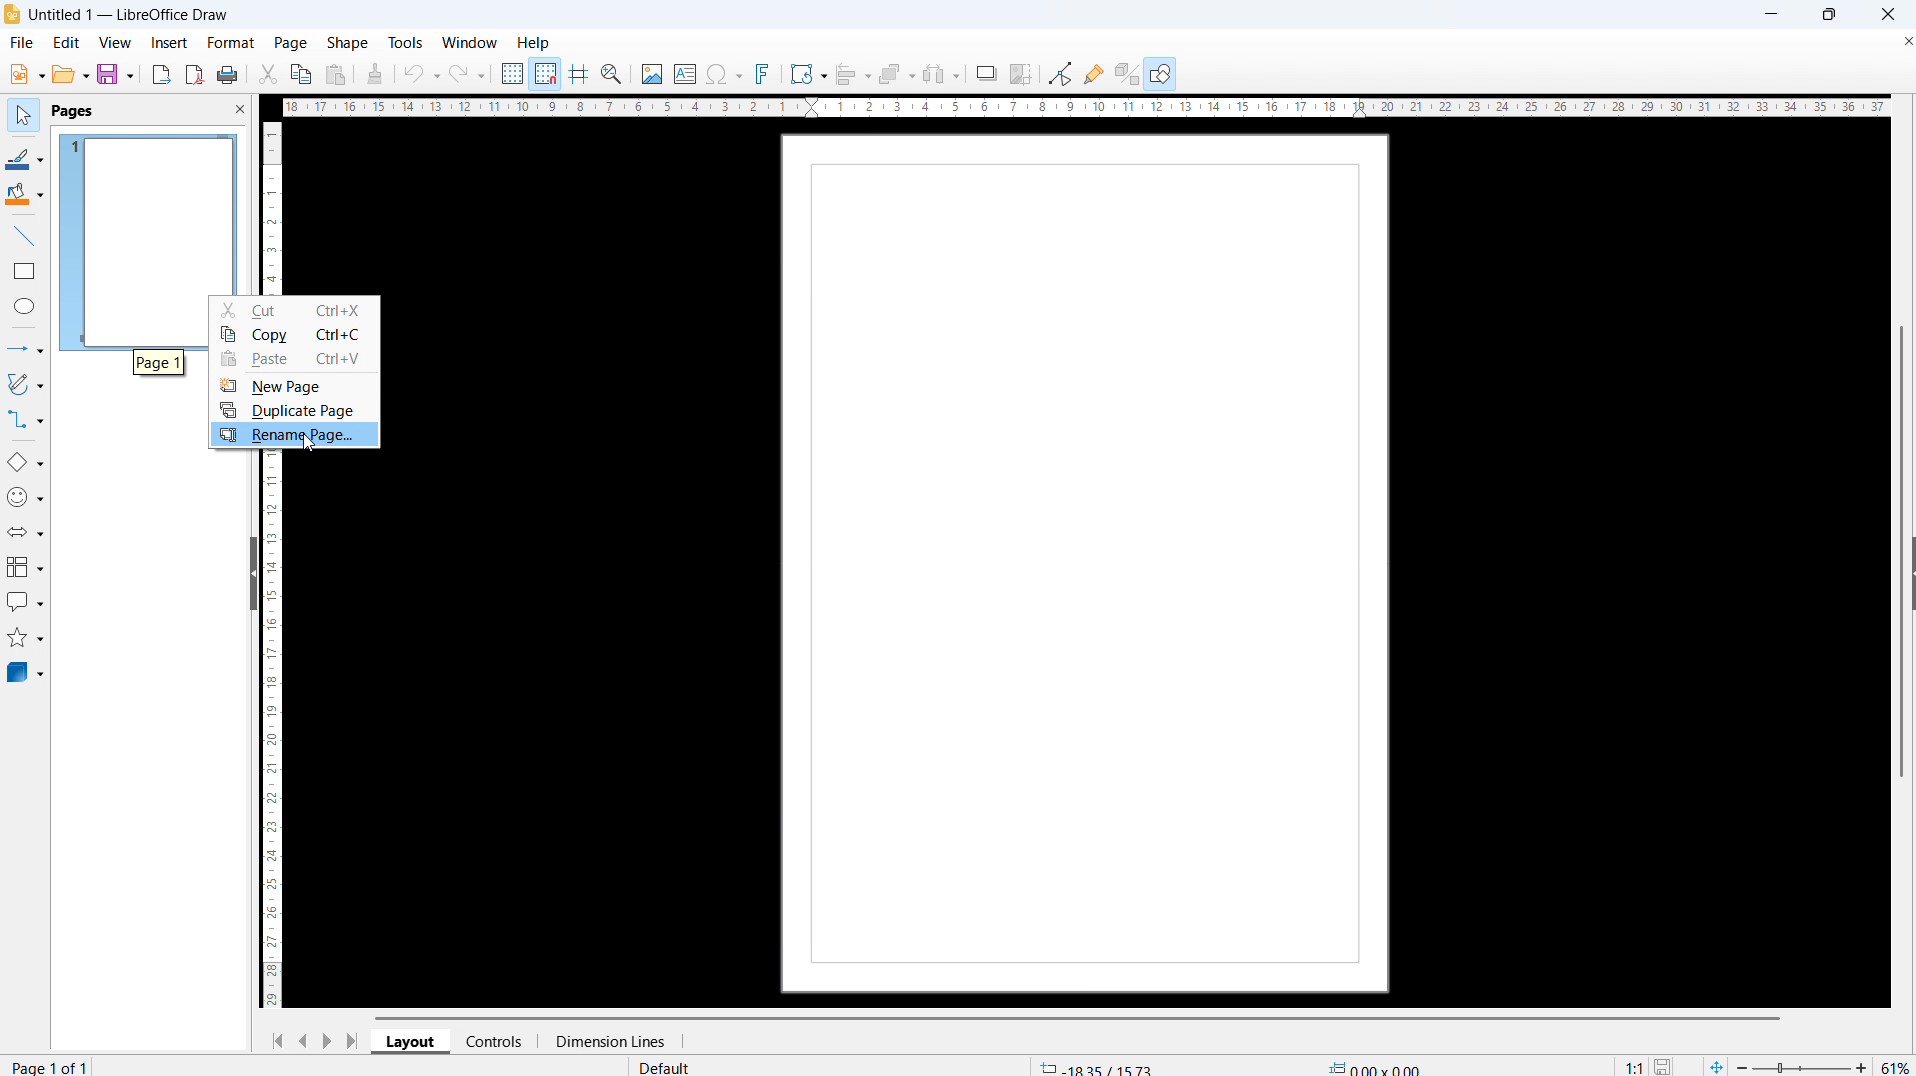 Image resolution: width=1916 pixels, height=1076 pixels. I want to click on show gluepoint functions, so click(1092, 73).